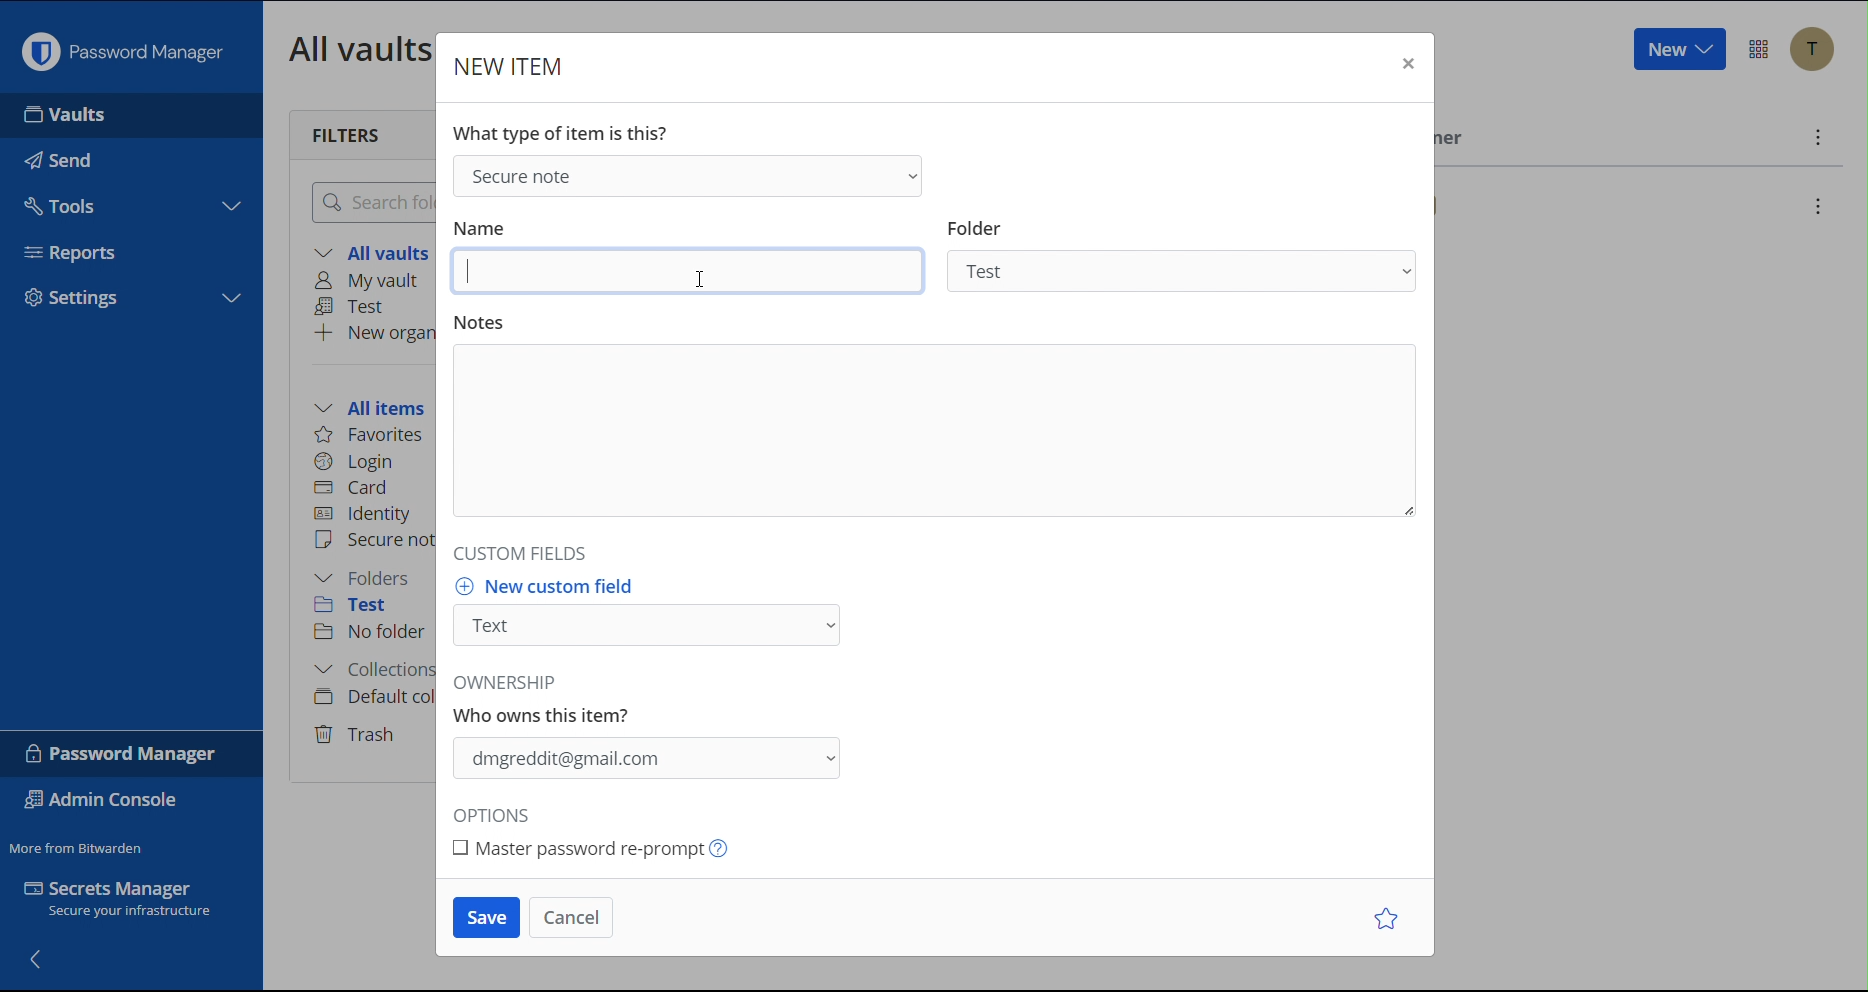  Describe the element at coordinates (358, 731) in the screenshot. I see `Trash` at that location.